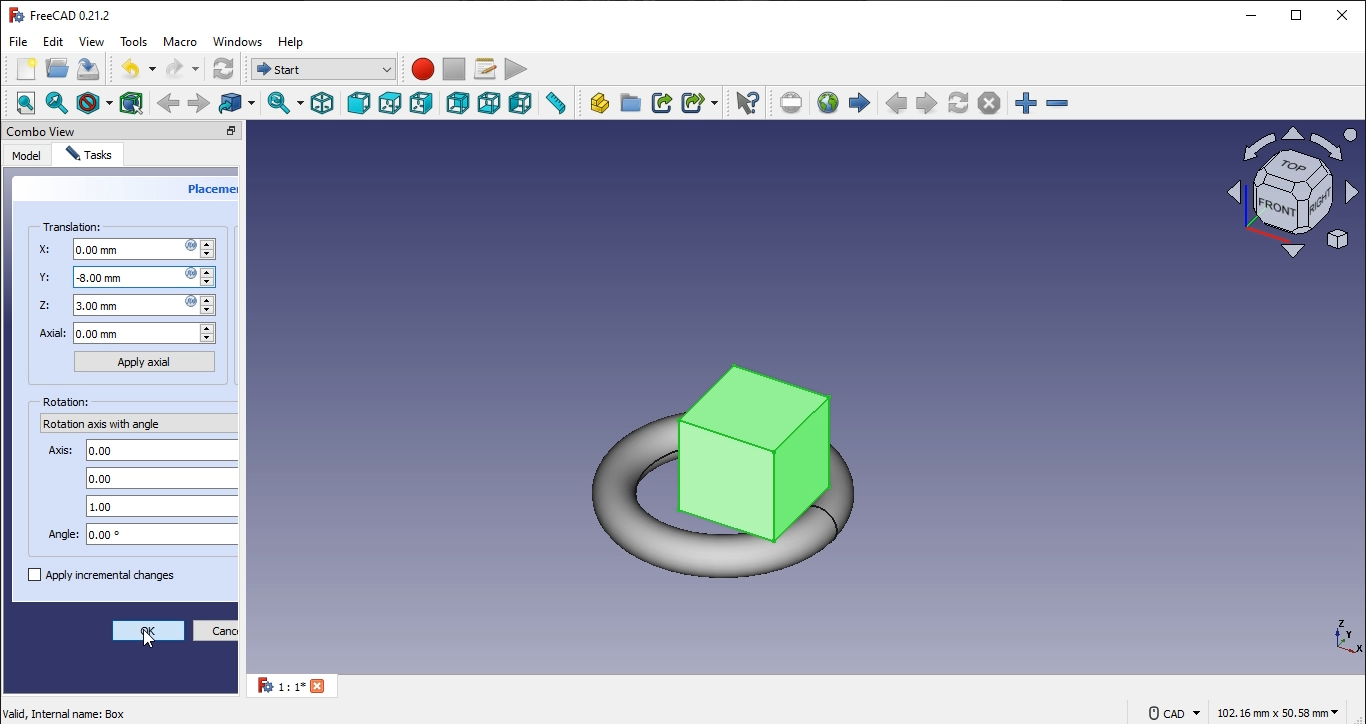 The width and height of the screenshot is (1366, 724). What do you see at coordinates (293, 42) in the screenshot?
I see `help` at bounding box center [293, 42].